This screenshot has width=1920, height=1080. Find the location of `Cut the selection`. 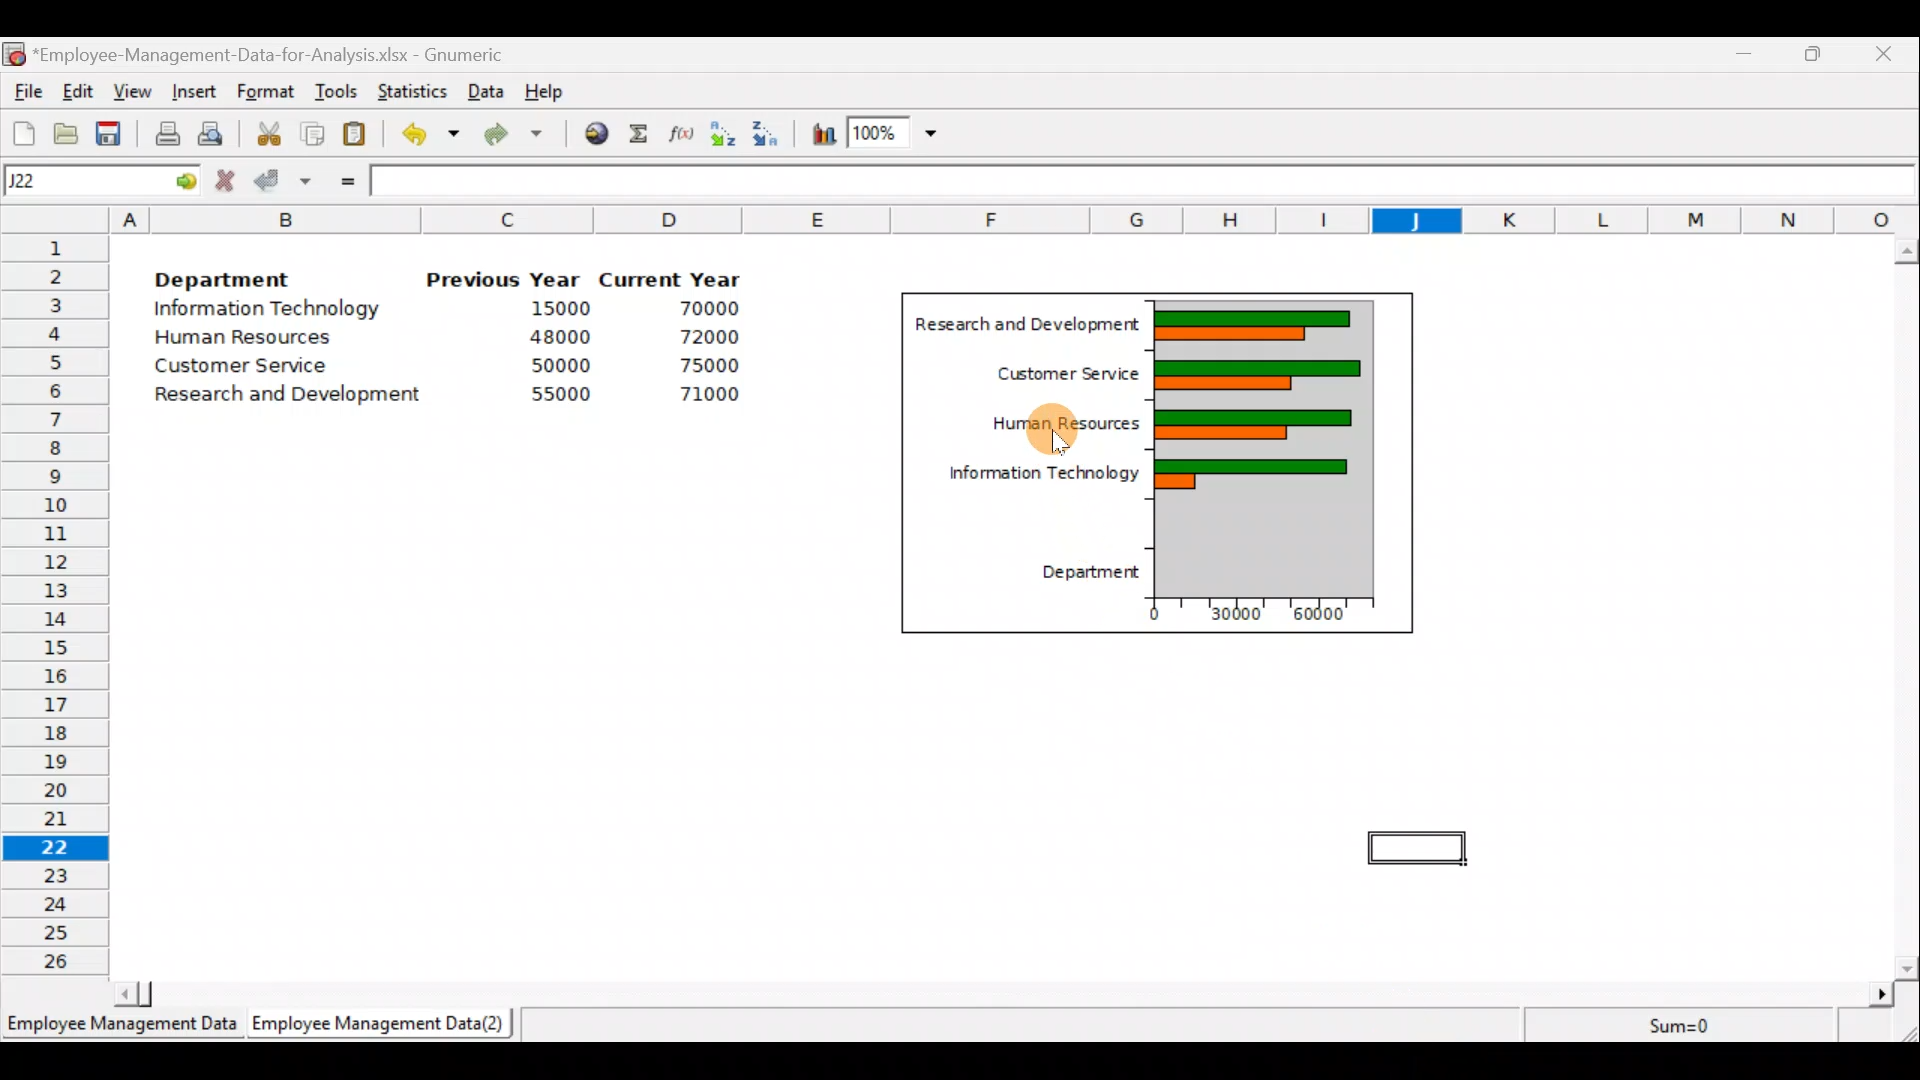

Cut the selection is located at coordinates (271, 137).